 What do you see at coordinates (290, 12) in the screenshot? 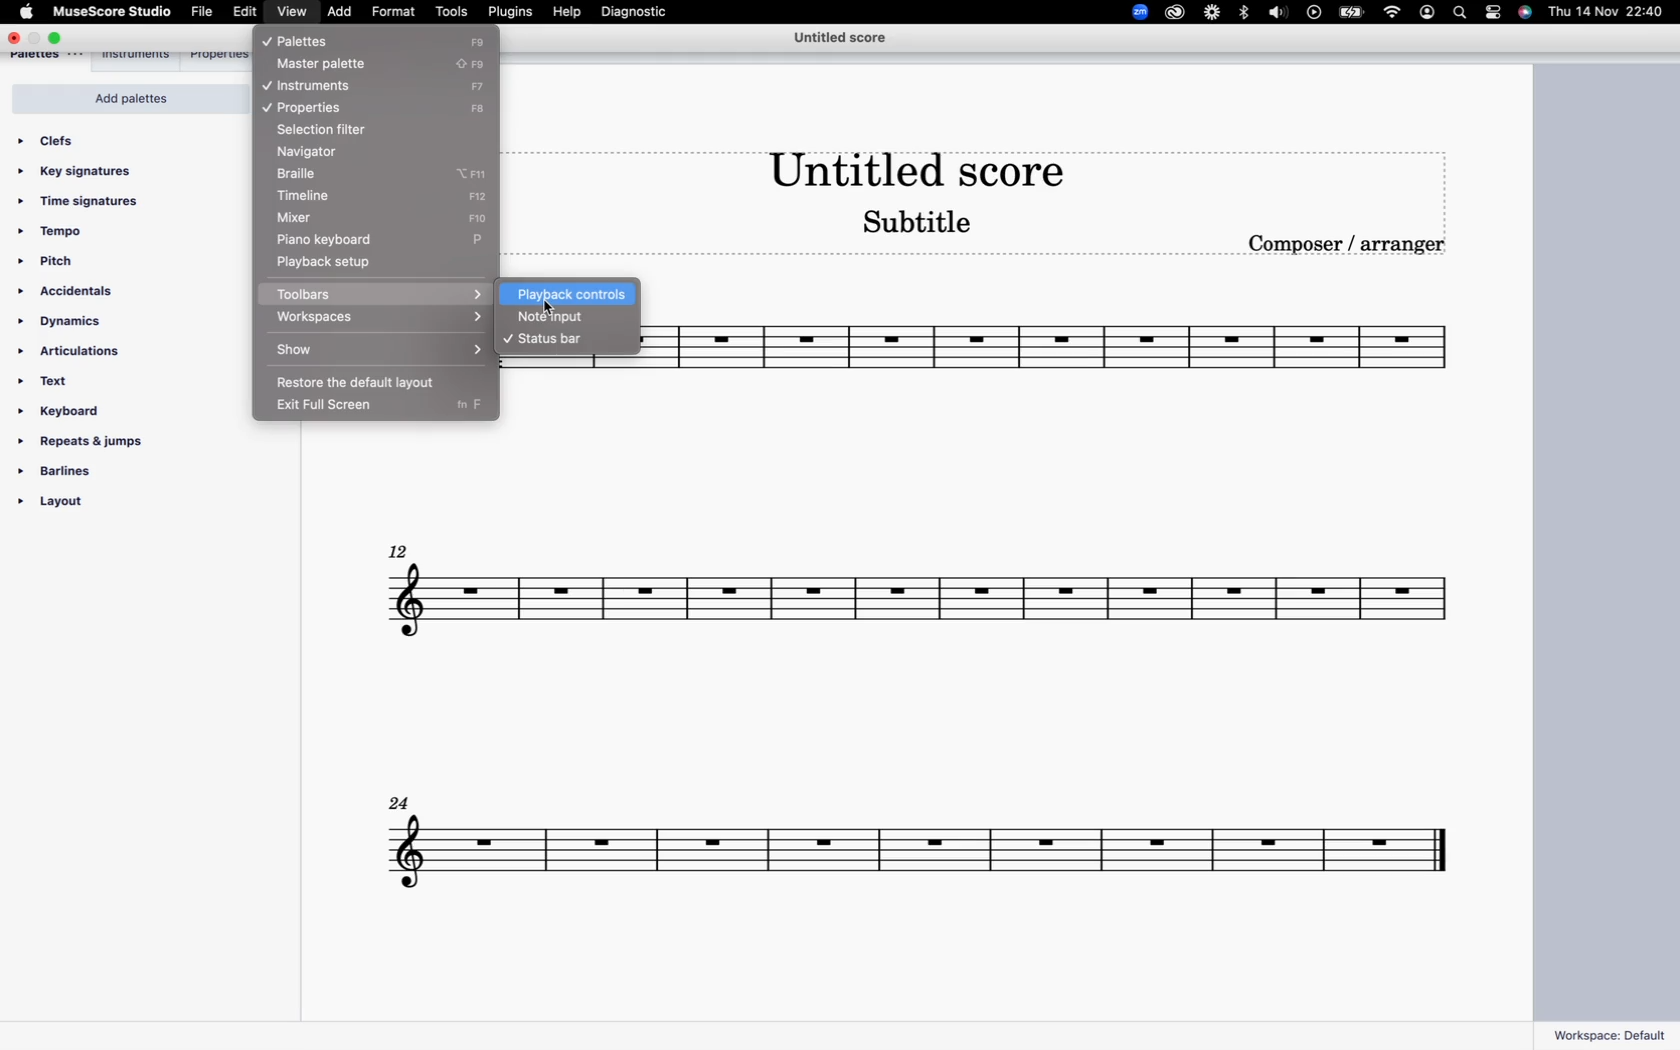
I see `view` at bounding box center [290, 12].